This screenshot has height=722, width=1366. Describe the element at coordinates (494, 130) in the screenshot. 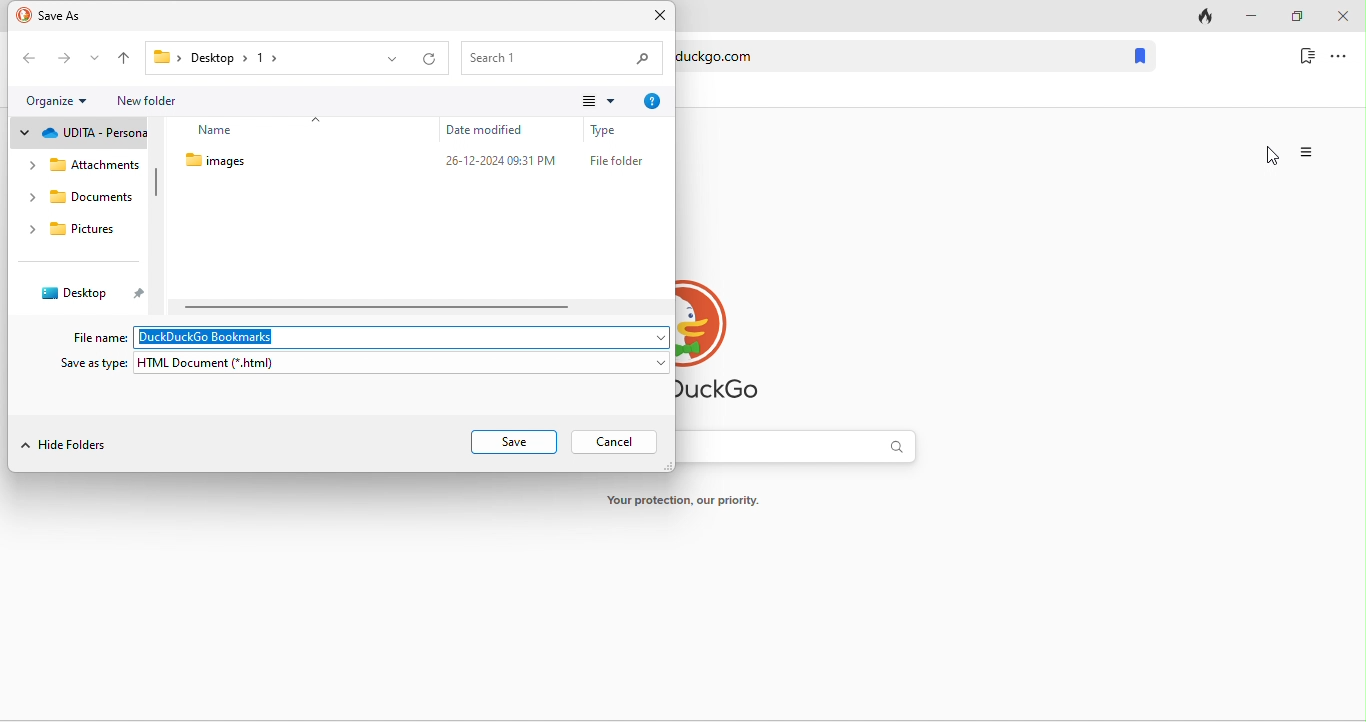

I see `date modified` at that location.